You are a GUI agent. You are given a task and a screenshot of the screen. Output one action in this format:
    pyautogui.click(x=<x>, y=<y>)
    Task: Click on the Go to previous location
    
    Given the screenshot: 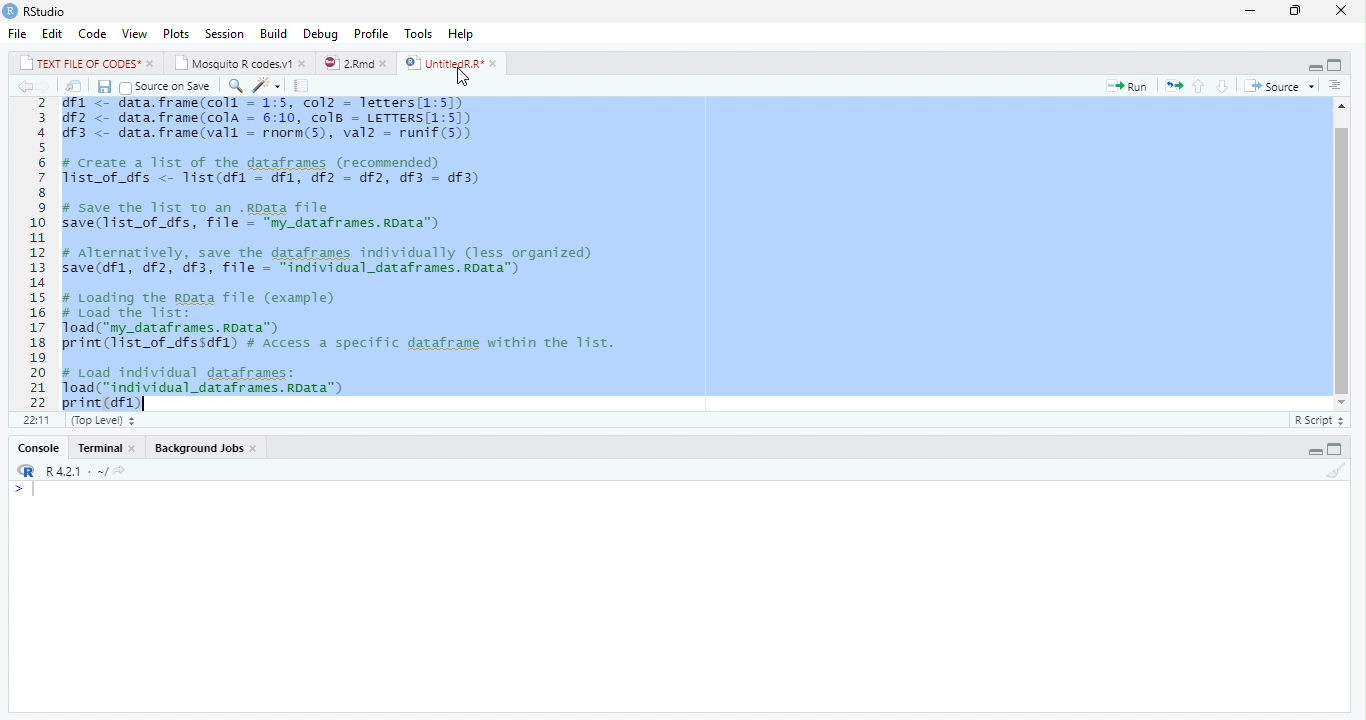 What is the action you would take?
    pyautogui.click(x=22, y=86)
    